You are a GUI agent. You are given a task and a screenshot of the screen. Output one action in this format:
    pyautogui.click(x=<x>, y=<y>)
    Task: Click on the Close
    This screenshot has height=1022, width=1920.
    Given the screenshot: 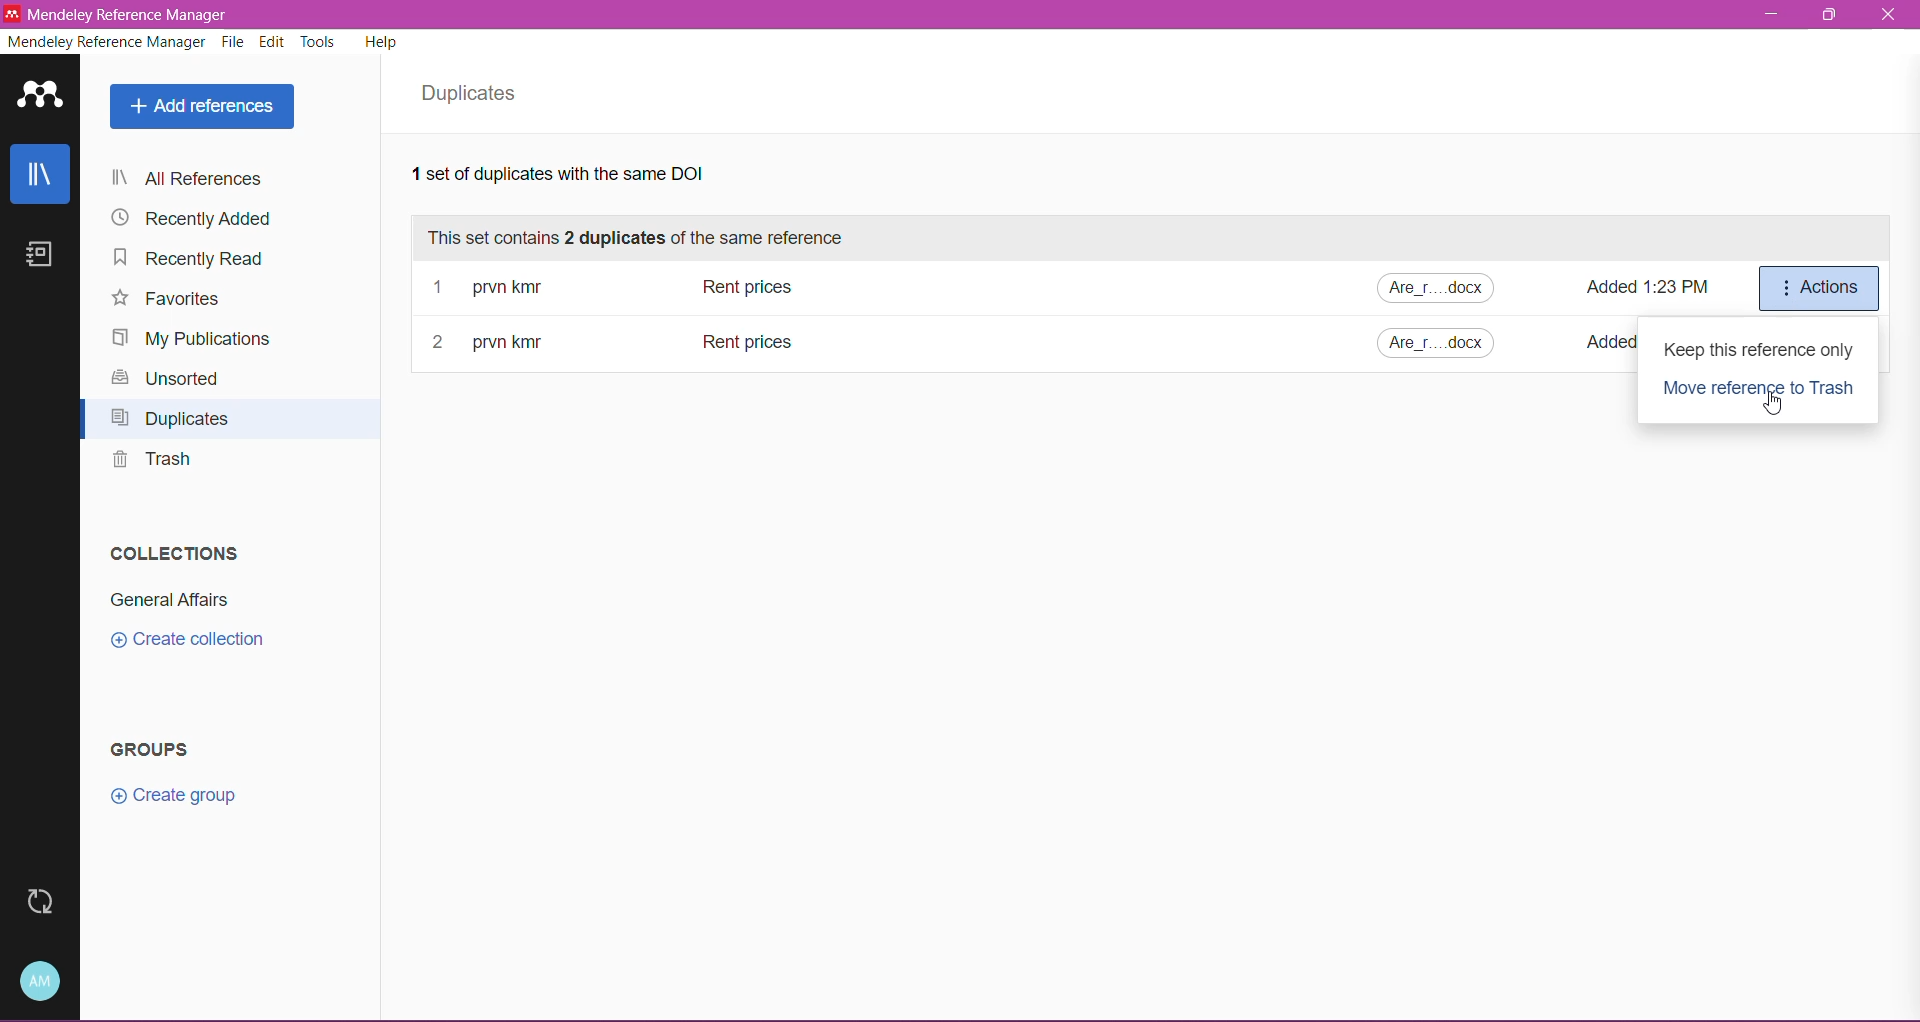 What is the action you would take?
    pyautogui.click(x=1891, y=17)
    